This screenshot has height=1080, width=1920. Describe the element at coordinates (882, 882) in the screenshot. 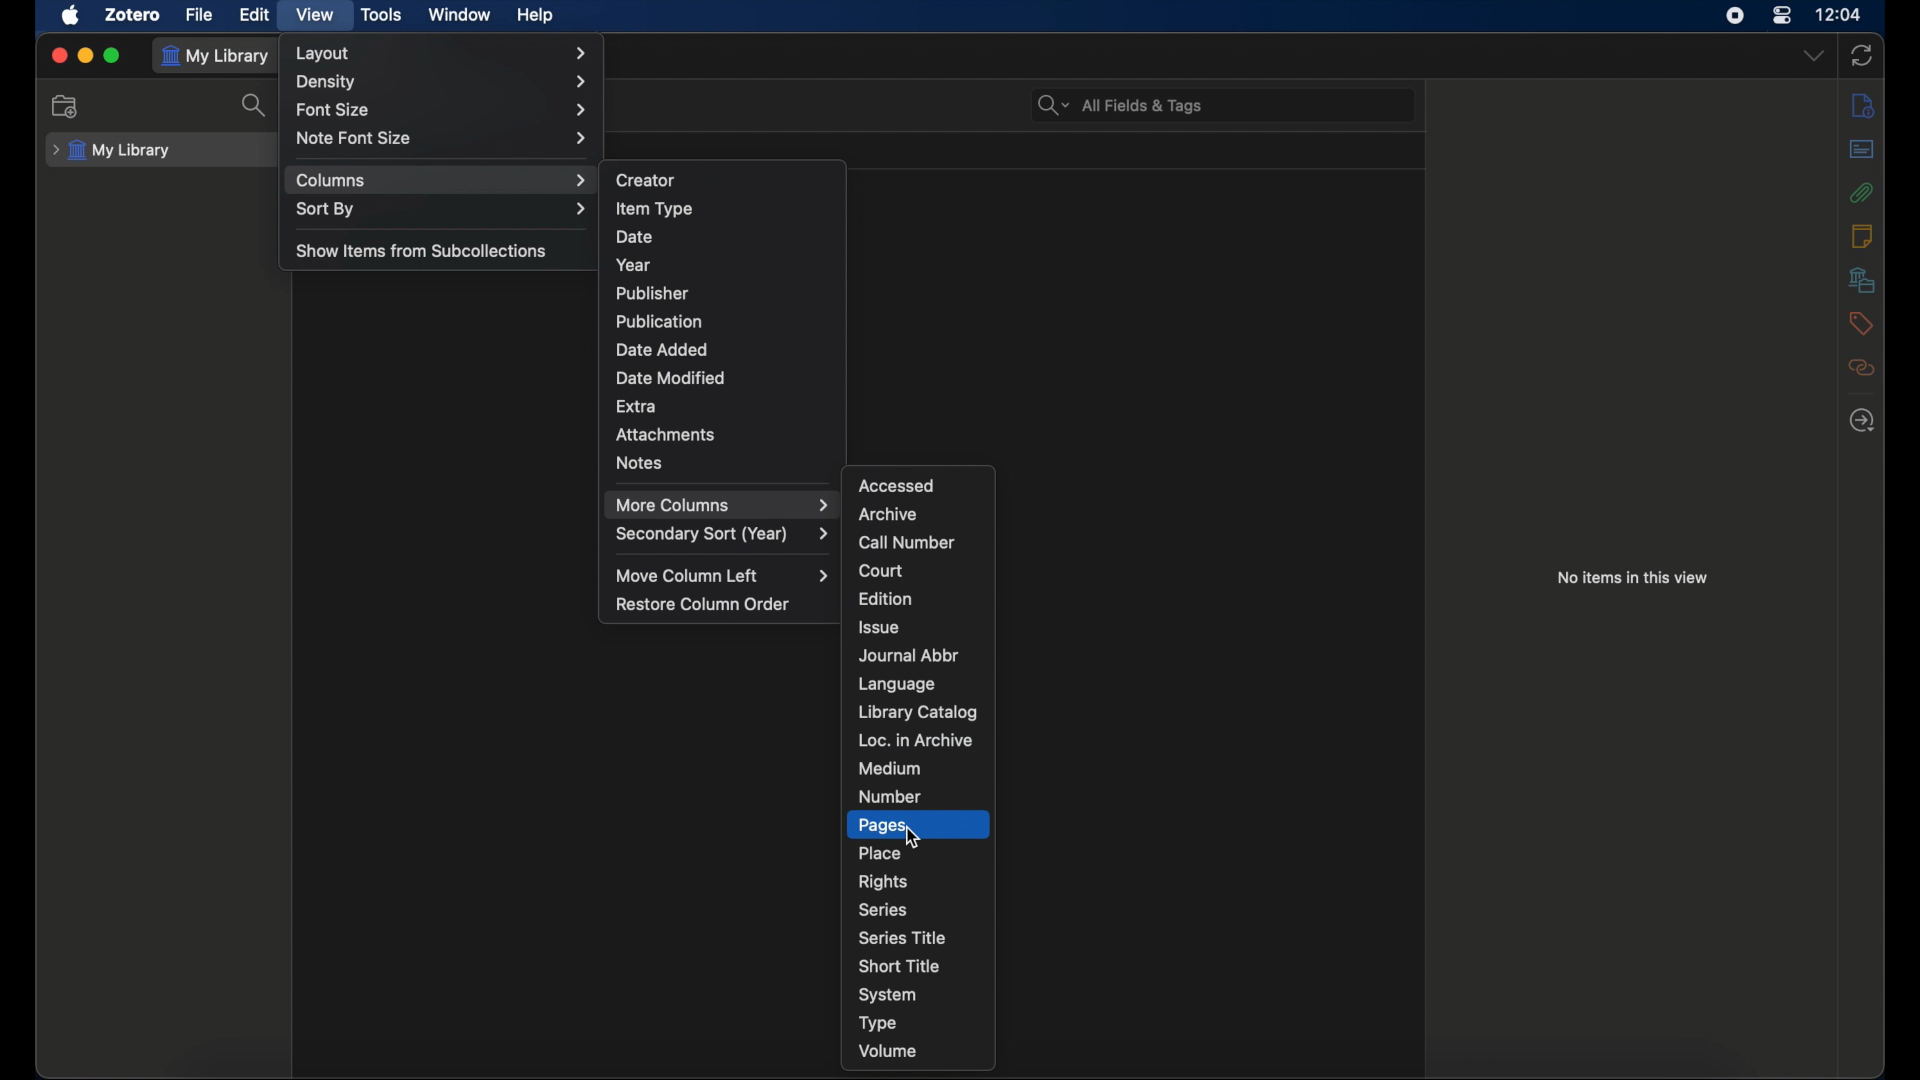

I see `rights` at that location.